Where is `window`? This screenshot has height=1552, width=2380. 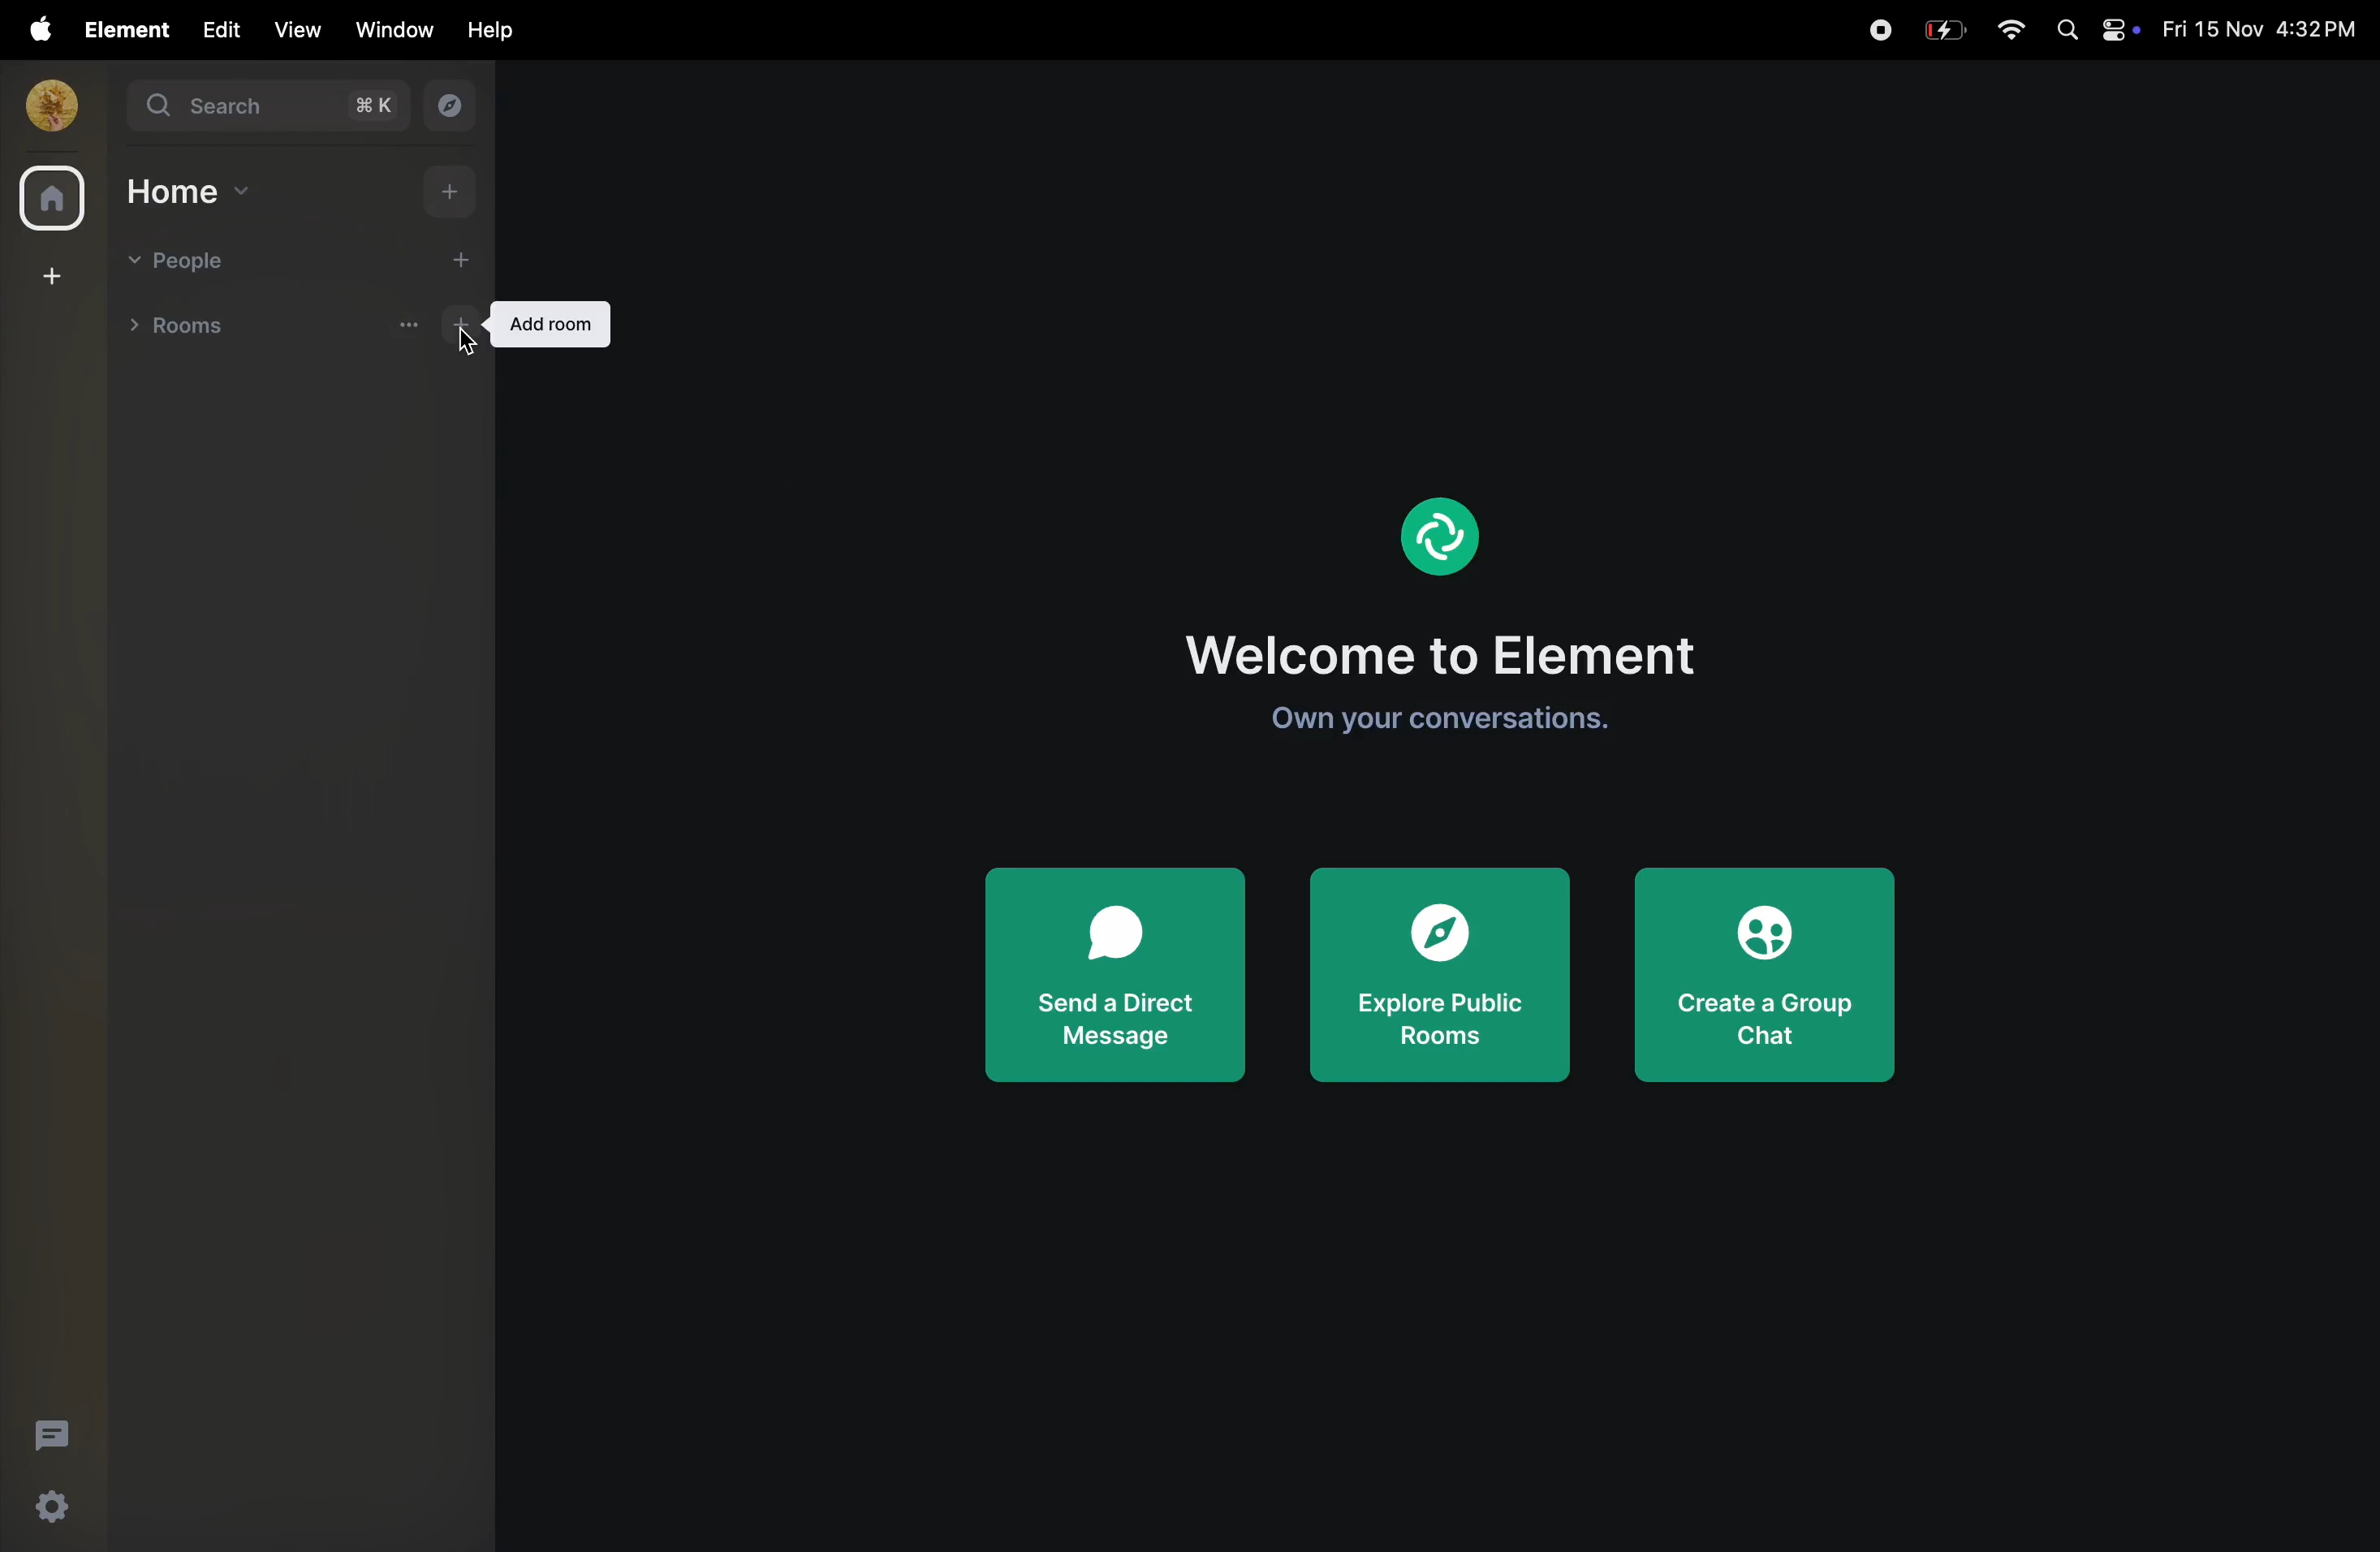 window is located at coordinates (389, 29).